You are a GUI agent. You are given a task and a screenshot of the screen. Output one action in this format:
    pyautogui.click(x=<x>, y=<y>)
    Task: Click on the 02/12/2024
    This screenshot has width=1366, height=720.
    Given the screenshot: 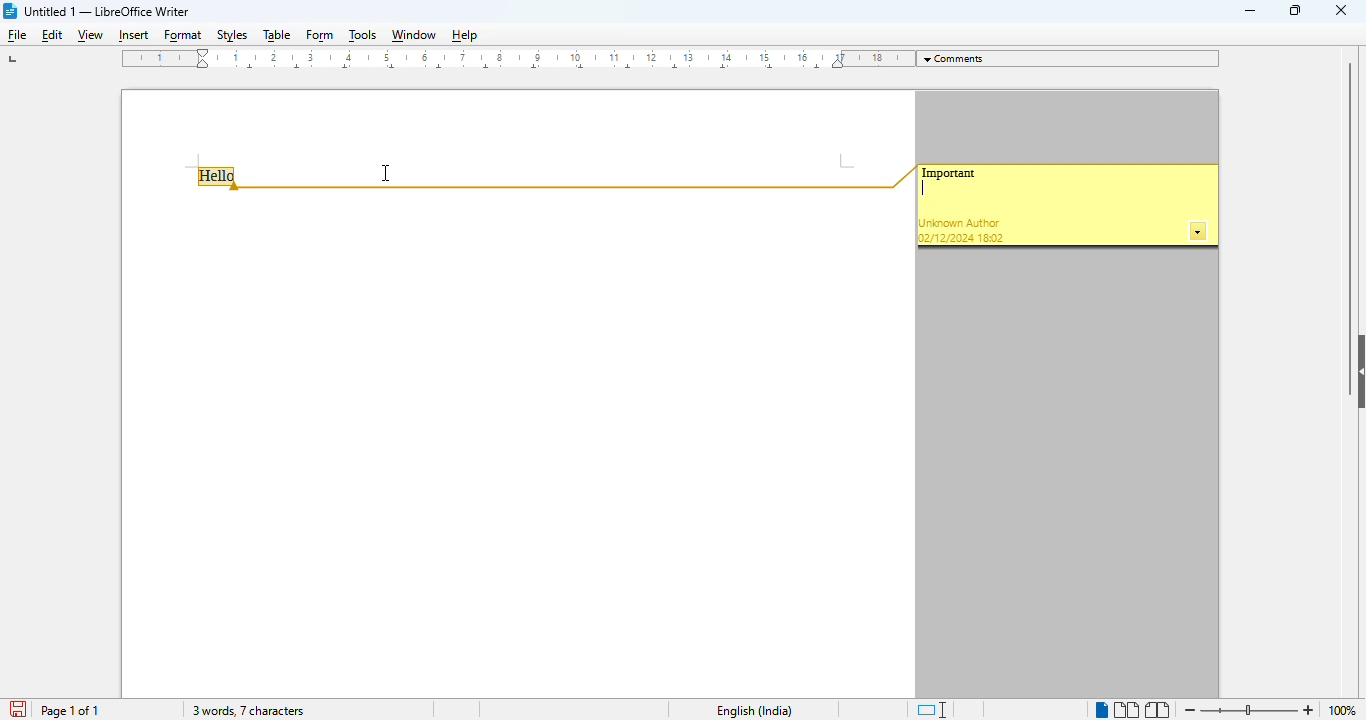 What is the action you would take?
    pyautogui.click(x=946, y=238)
    